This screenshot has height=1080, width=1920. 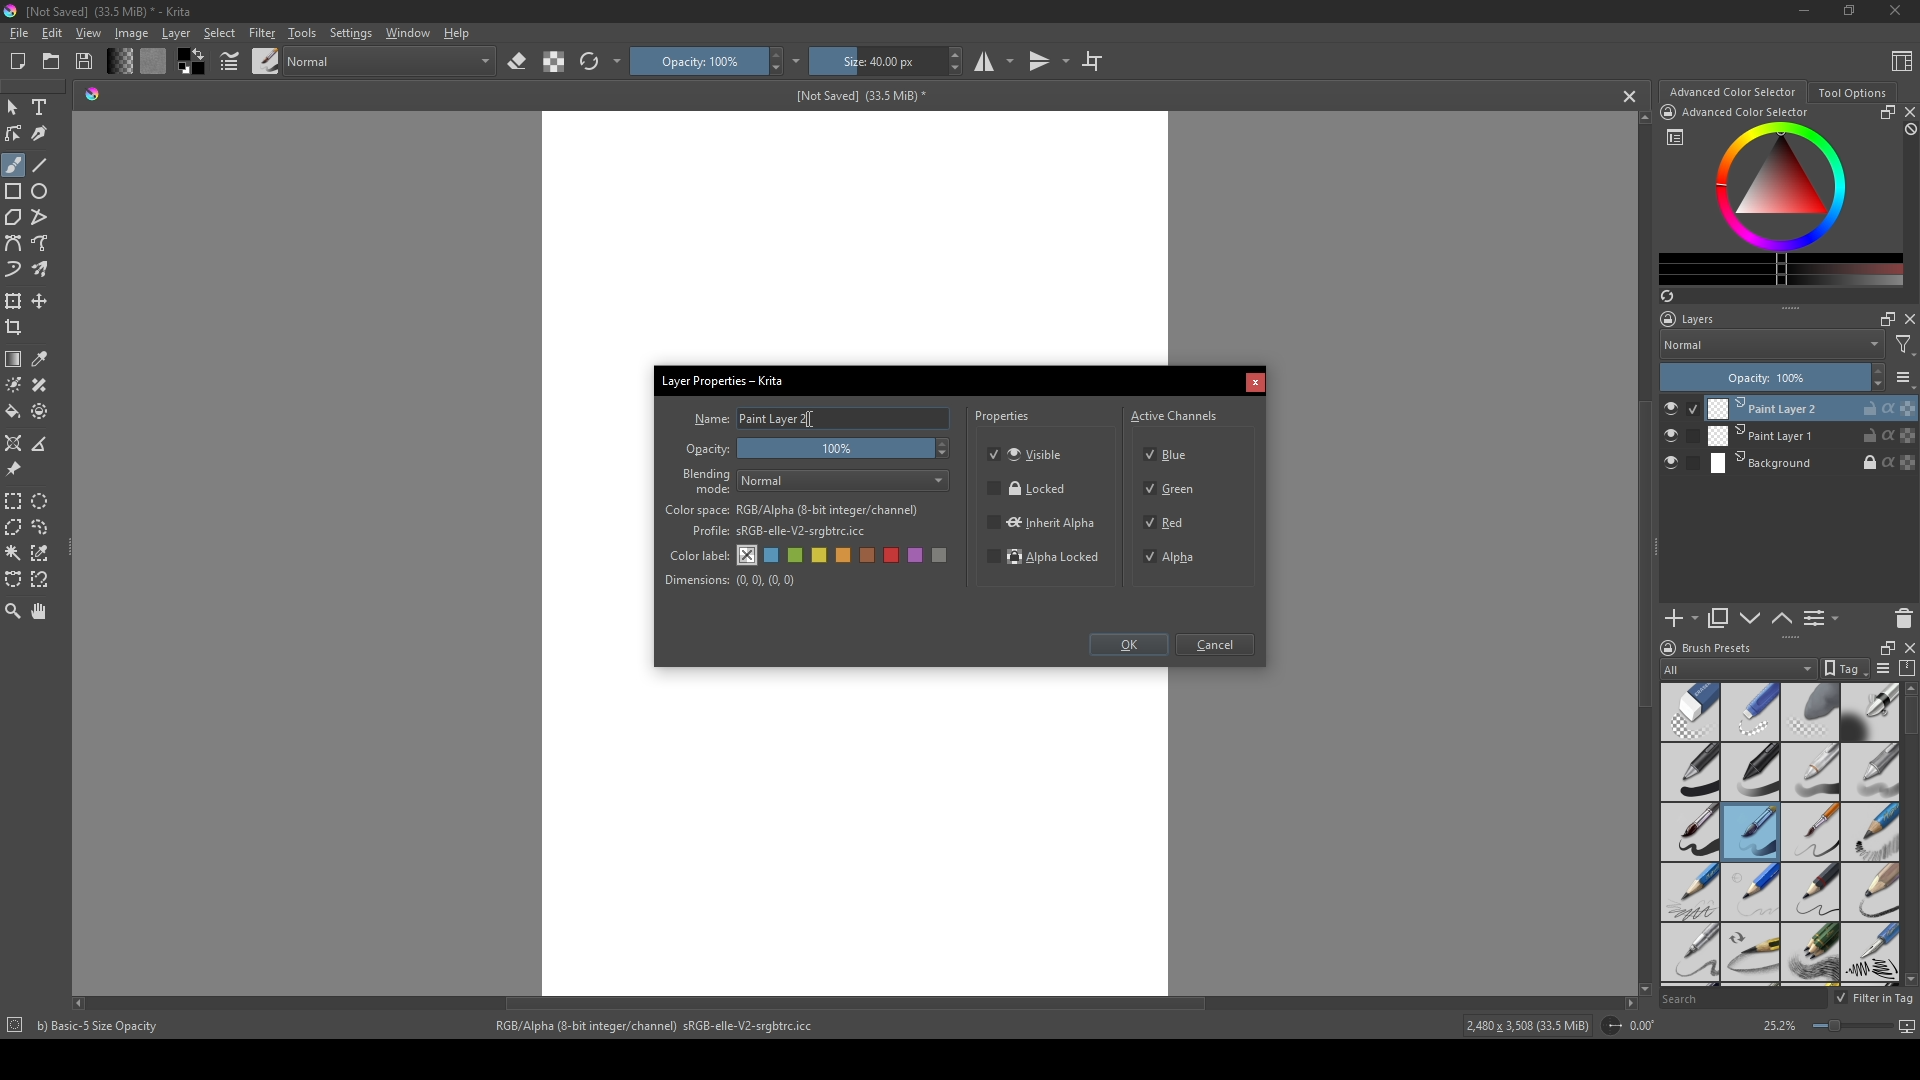 What do you see at coordinates (1732, 92) in the screenshot?
I see `Advanced color selector` at bounding box center [1732, 92].